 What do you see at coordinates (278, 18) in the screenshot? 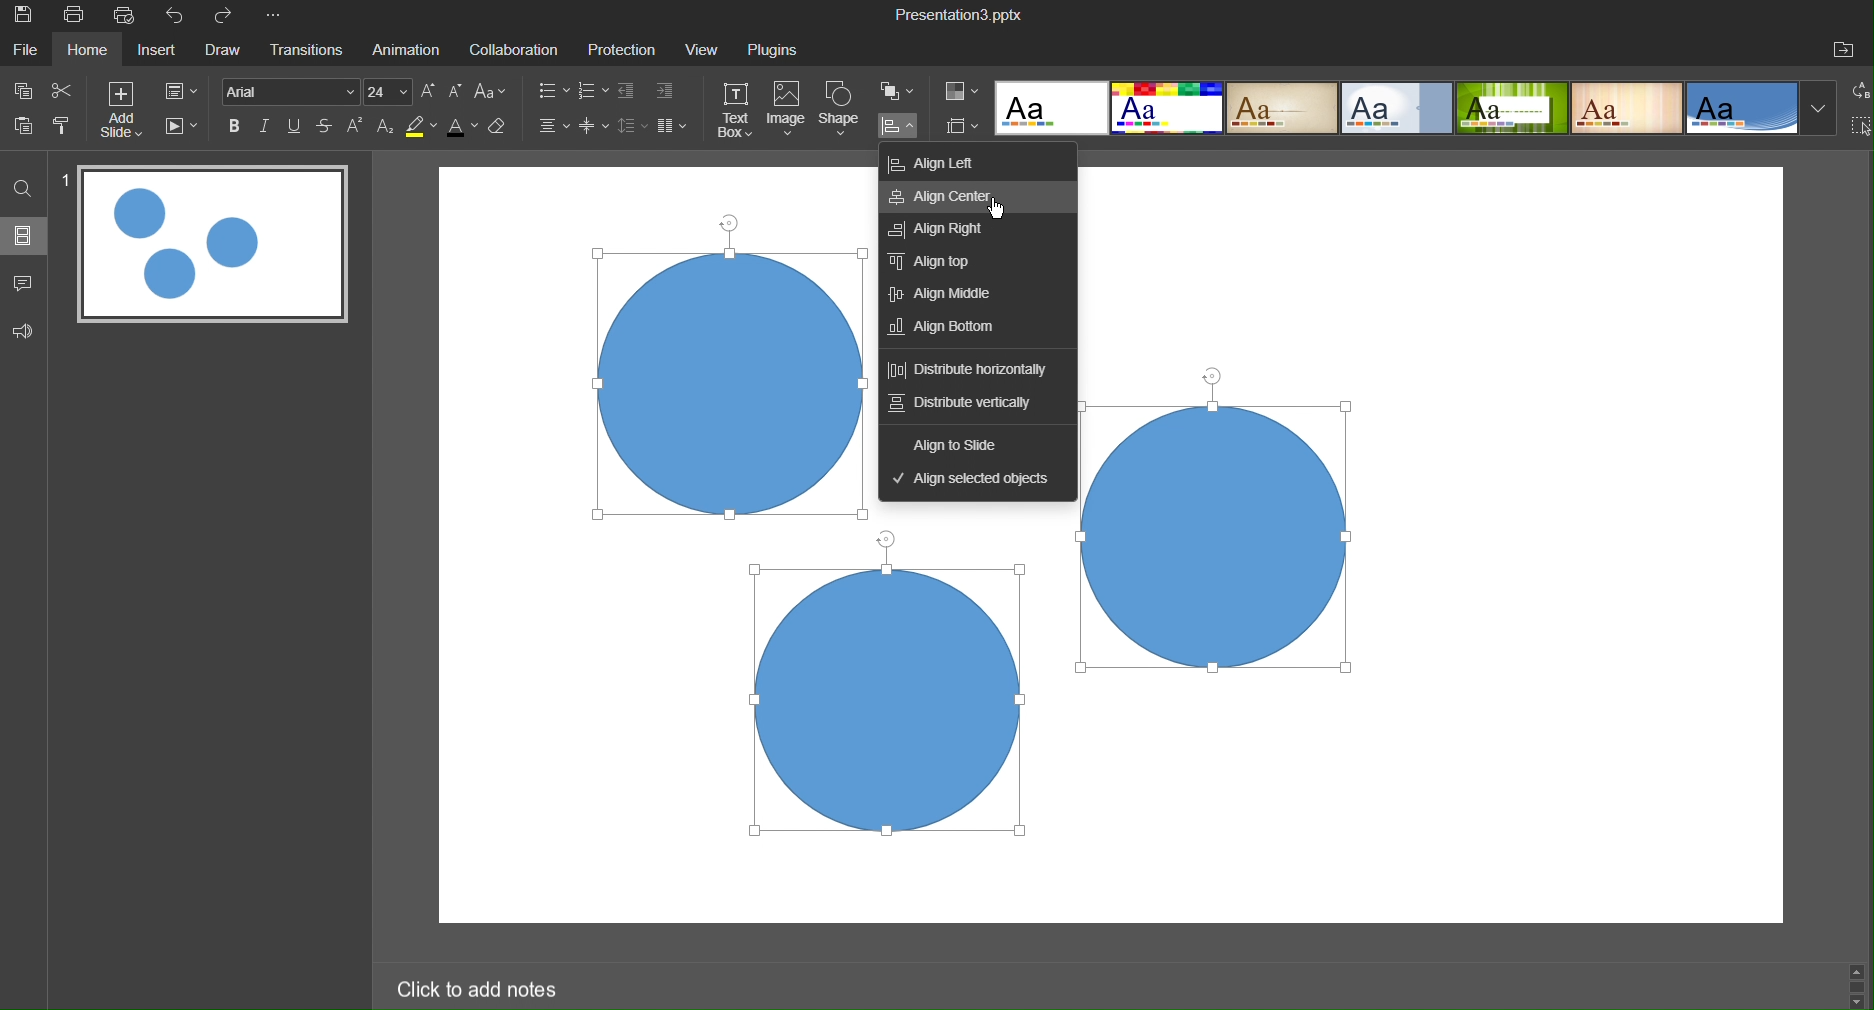
I see `More` at bounding box center [278, 18].